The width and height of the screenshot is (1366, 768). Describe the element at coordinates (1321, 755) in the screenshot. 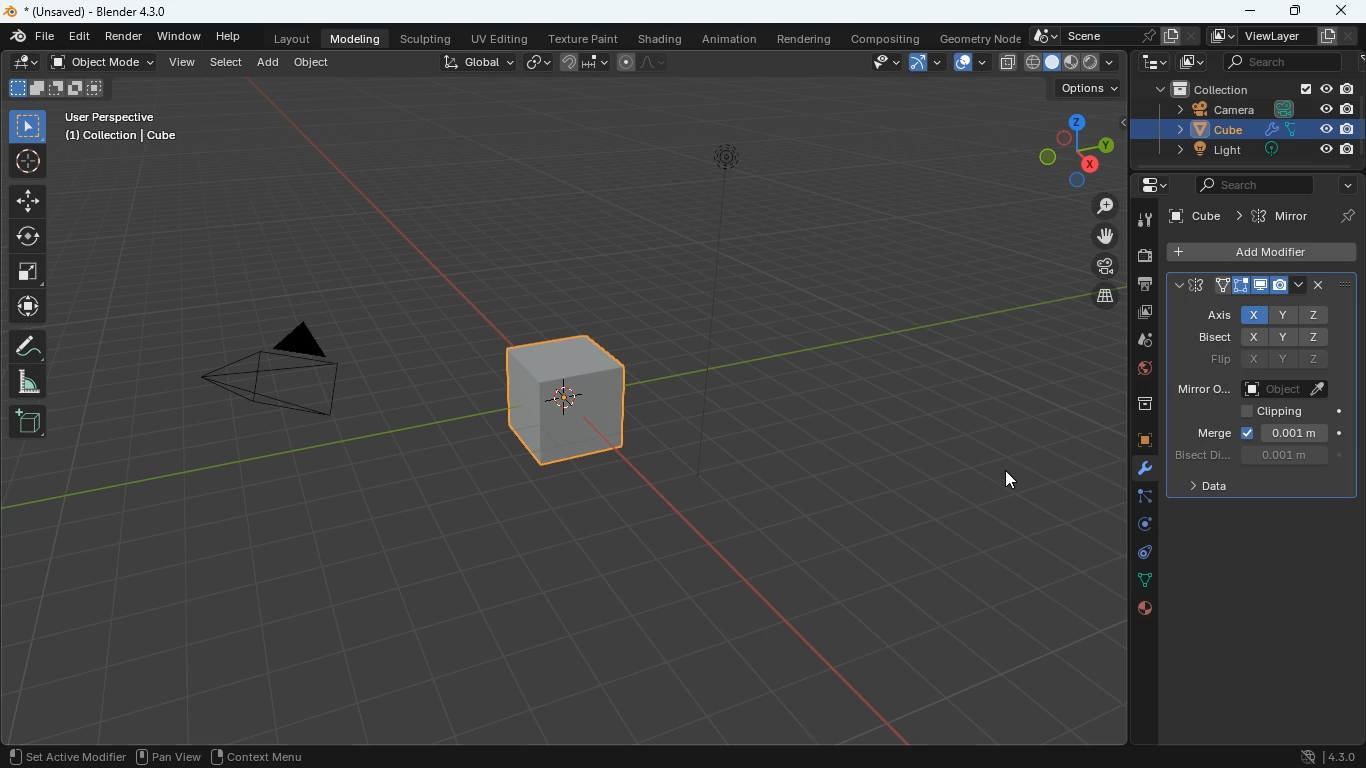

I see `version` at that location.